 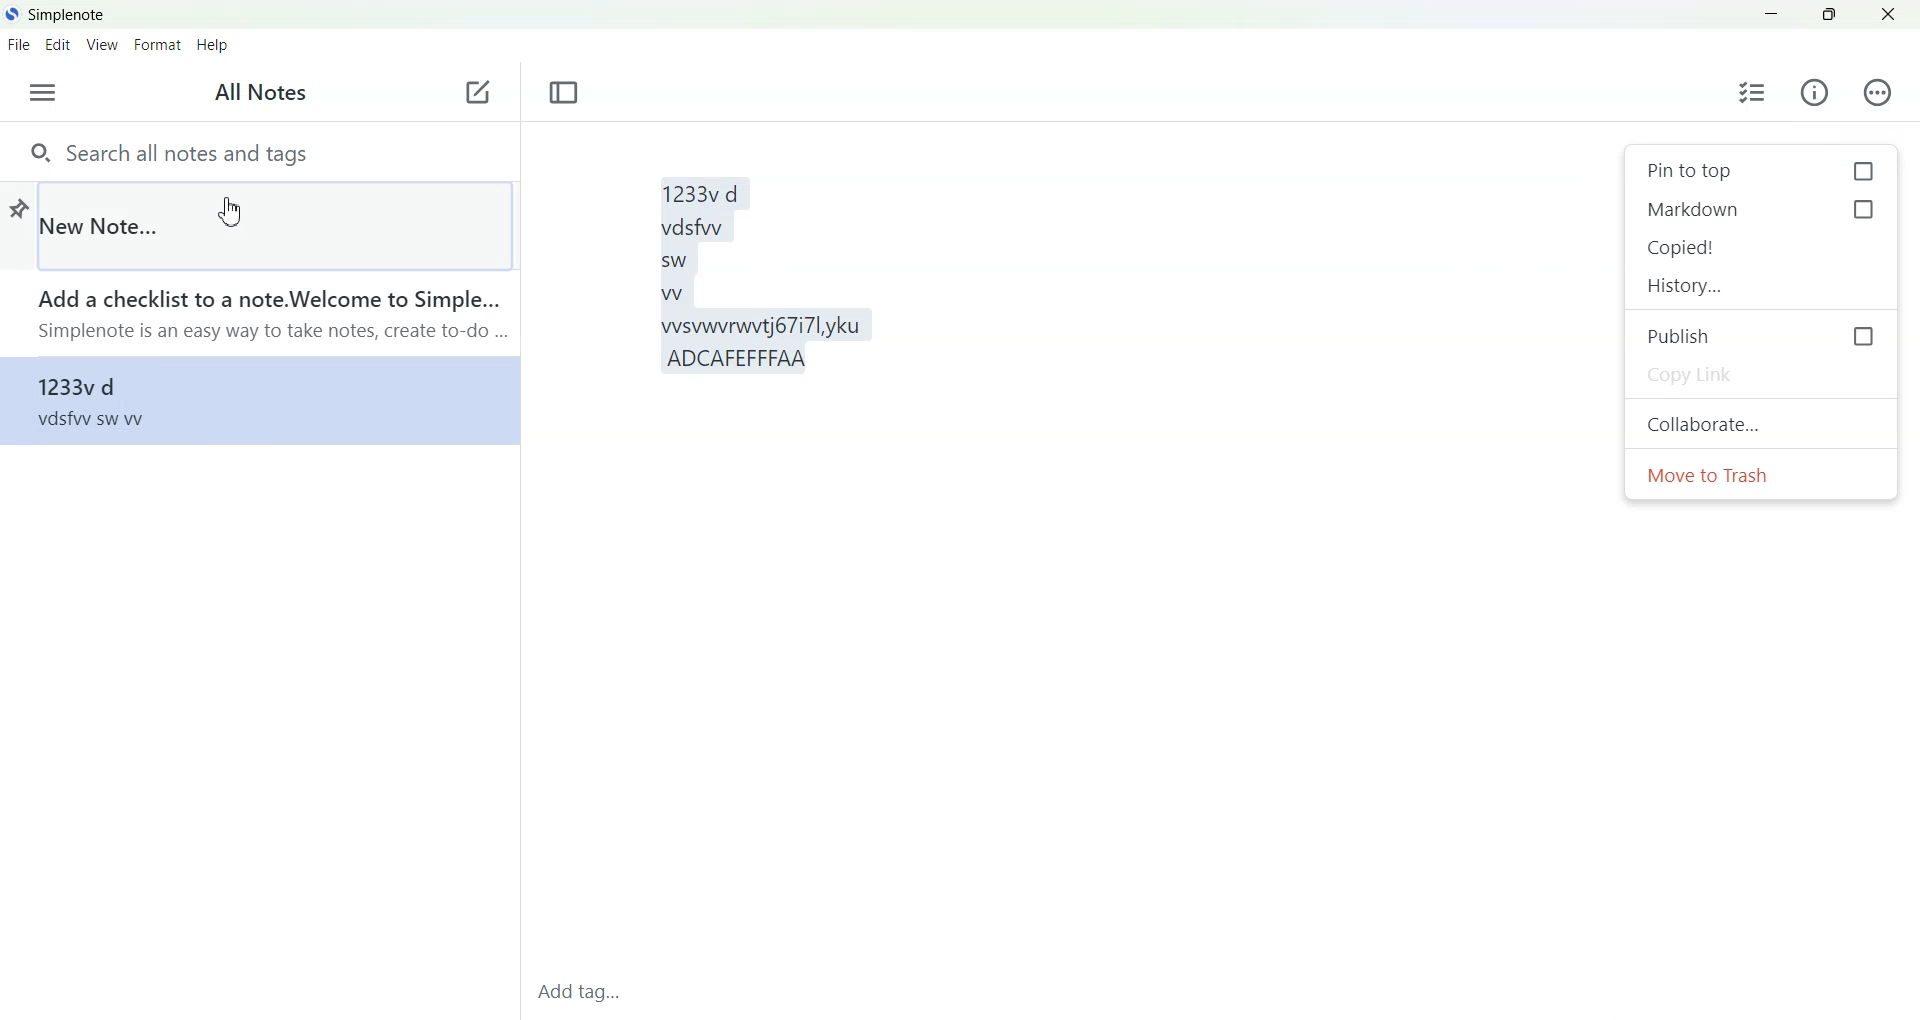 What do you see at coordinates (258, 151) in the screenshot?
I see `Search notes and tags` at bounding box center [258, 151].